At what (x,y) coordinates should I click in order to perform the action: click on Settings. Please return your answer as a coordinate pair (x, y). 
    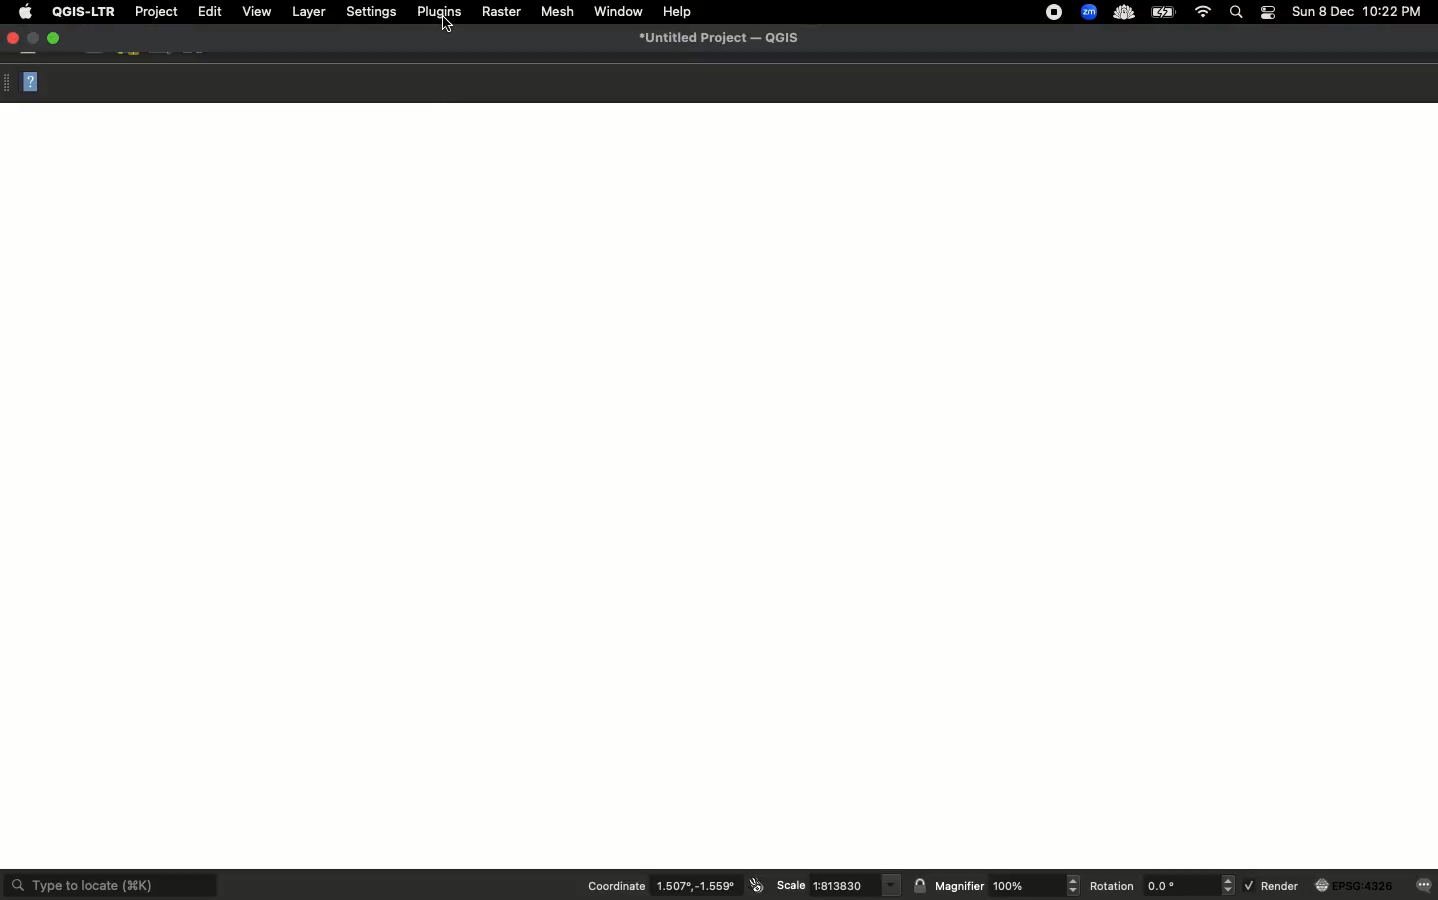
    Looking at the image, I should click on (369, 12).